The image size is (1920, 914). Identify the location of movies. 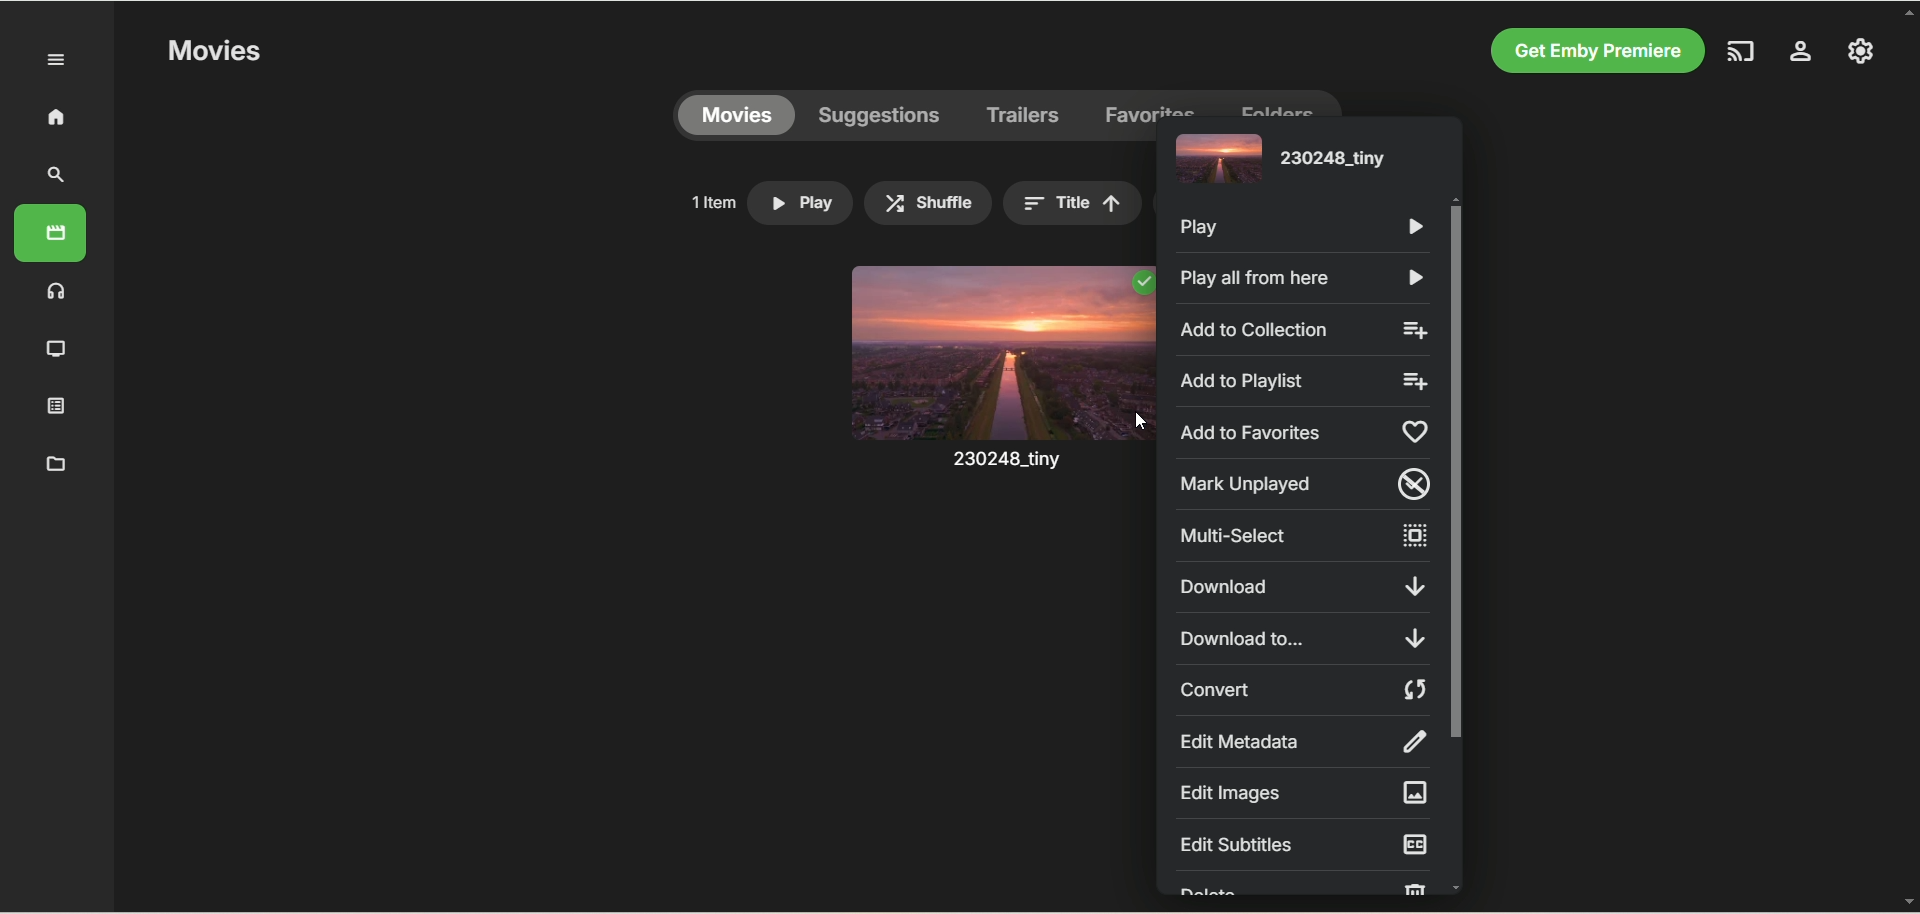
(213, 52).